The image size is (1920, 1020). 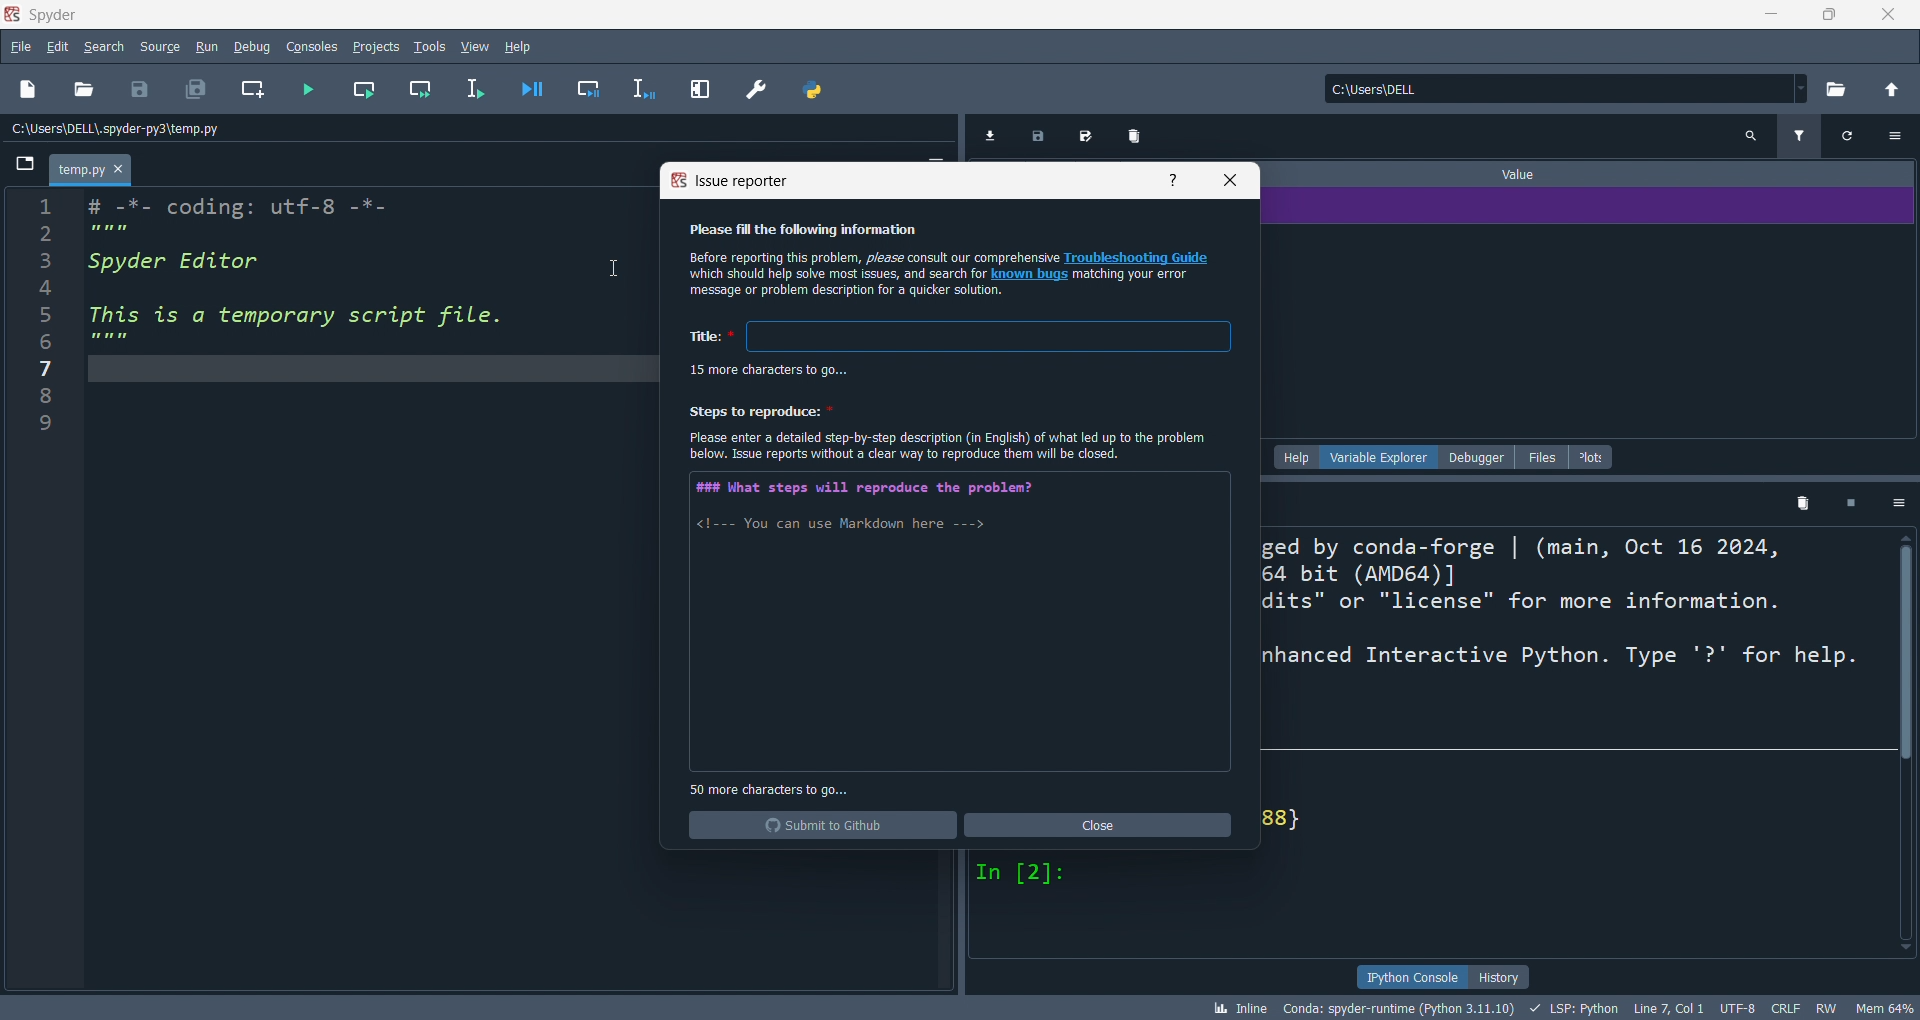 I want to click on Number line, so click(x=45, y=317).